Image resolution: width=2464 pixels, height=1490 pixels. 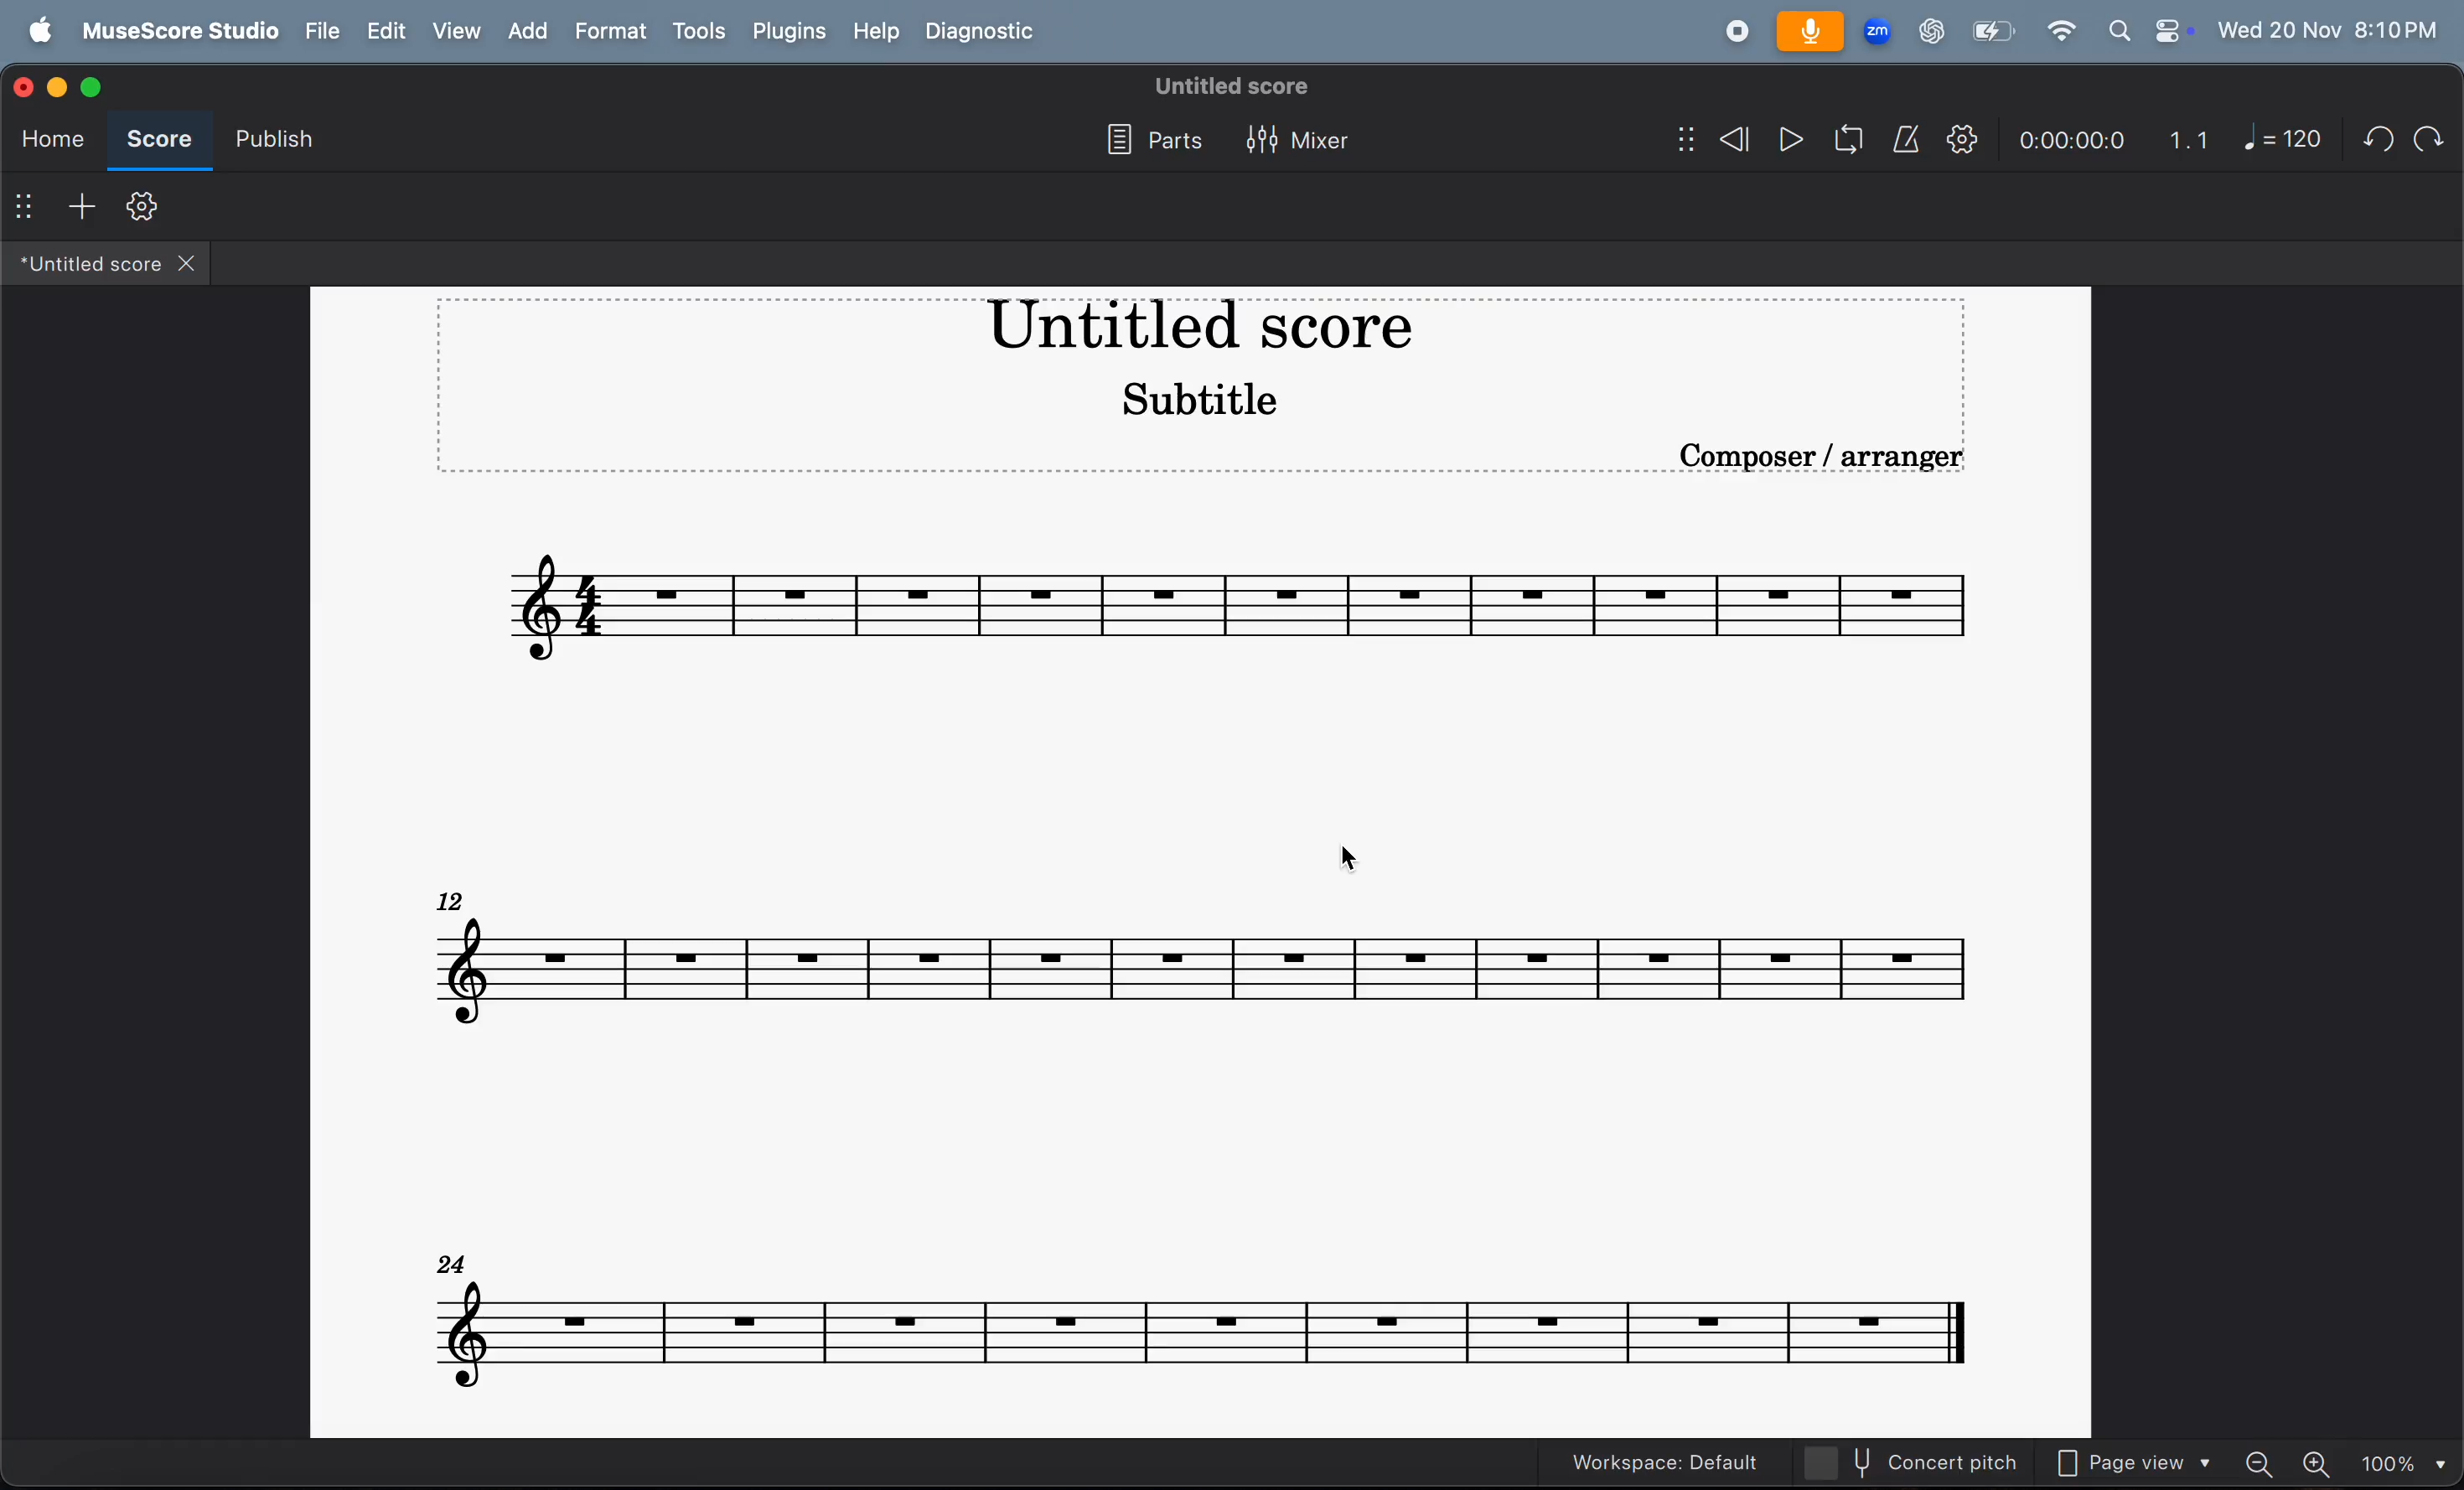 What do you see at coordinates (1810, 33) in the screenshot?
I see `microphone` at bounding box center [1810, 33].